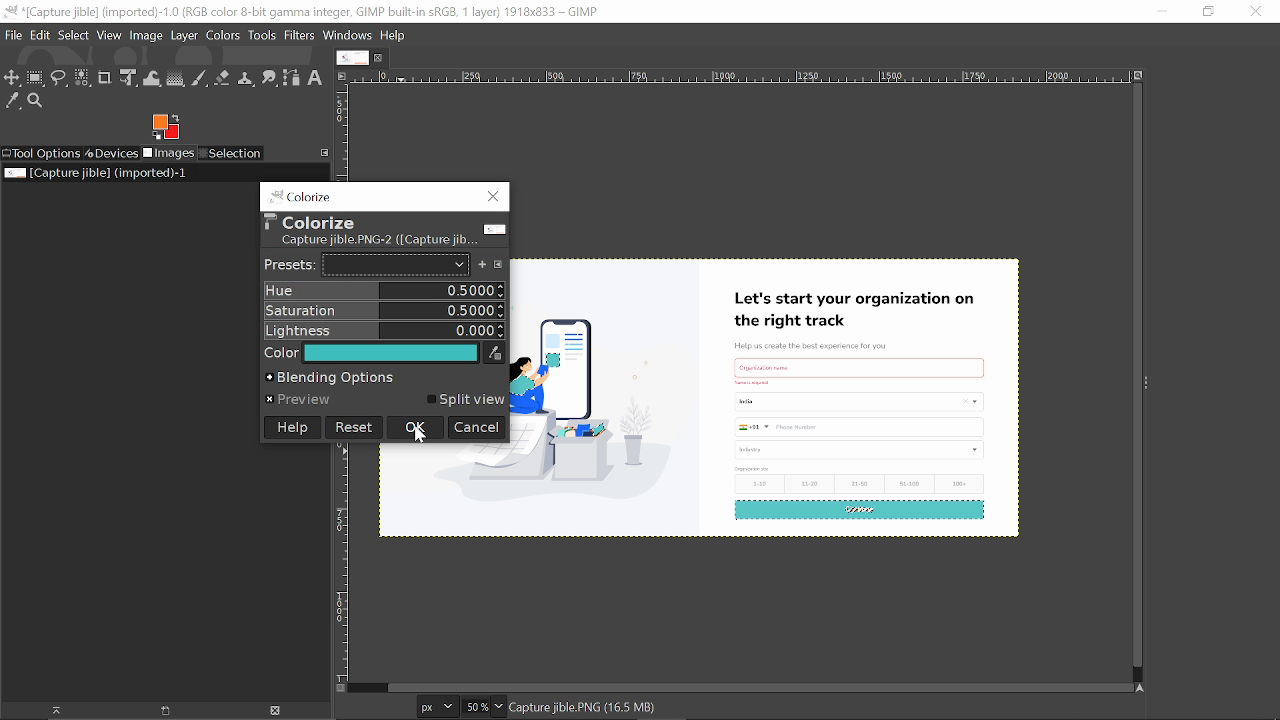  Describe the element at coordinates (84, 93) in the screenshot. I see `cursor` at that location.